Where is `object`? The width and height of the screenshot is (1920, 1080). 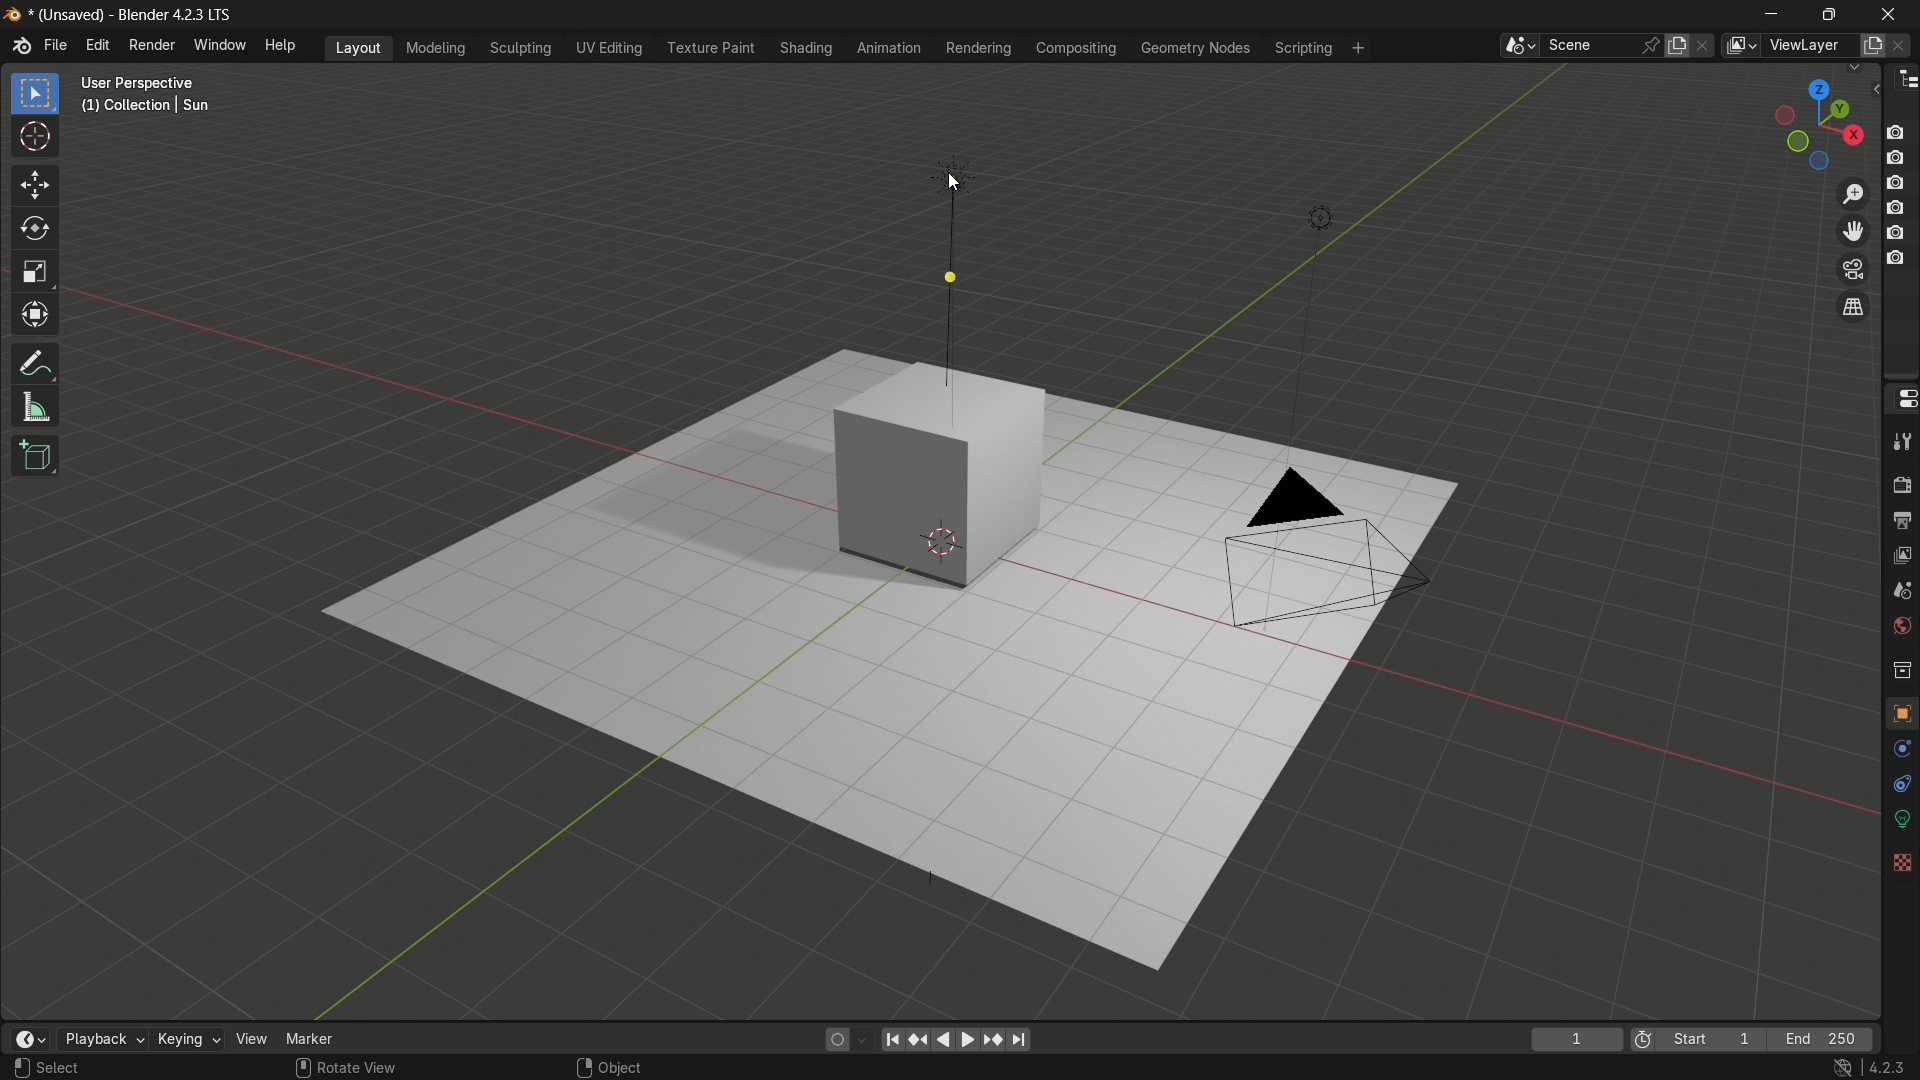 object is located at coordinates (622, 1068).